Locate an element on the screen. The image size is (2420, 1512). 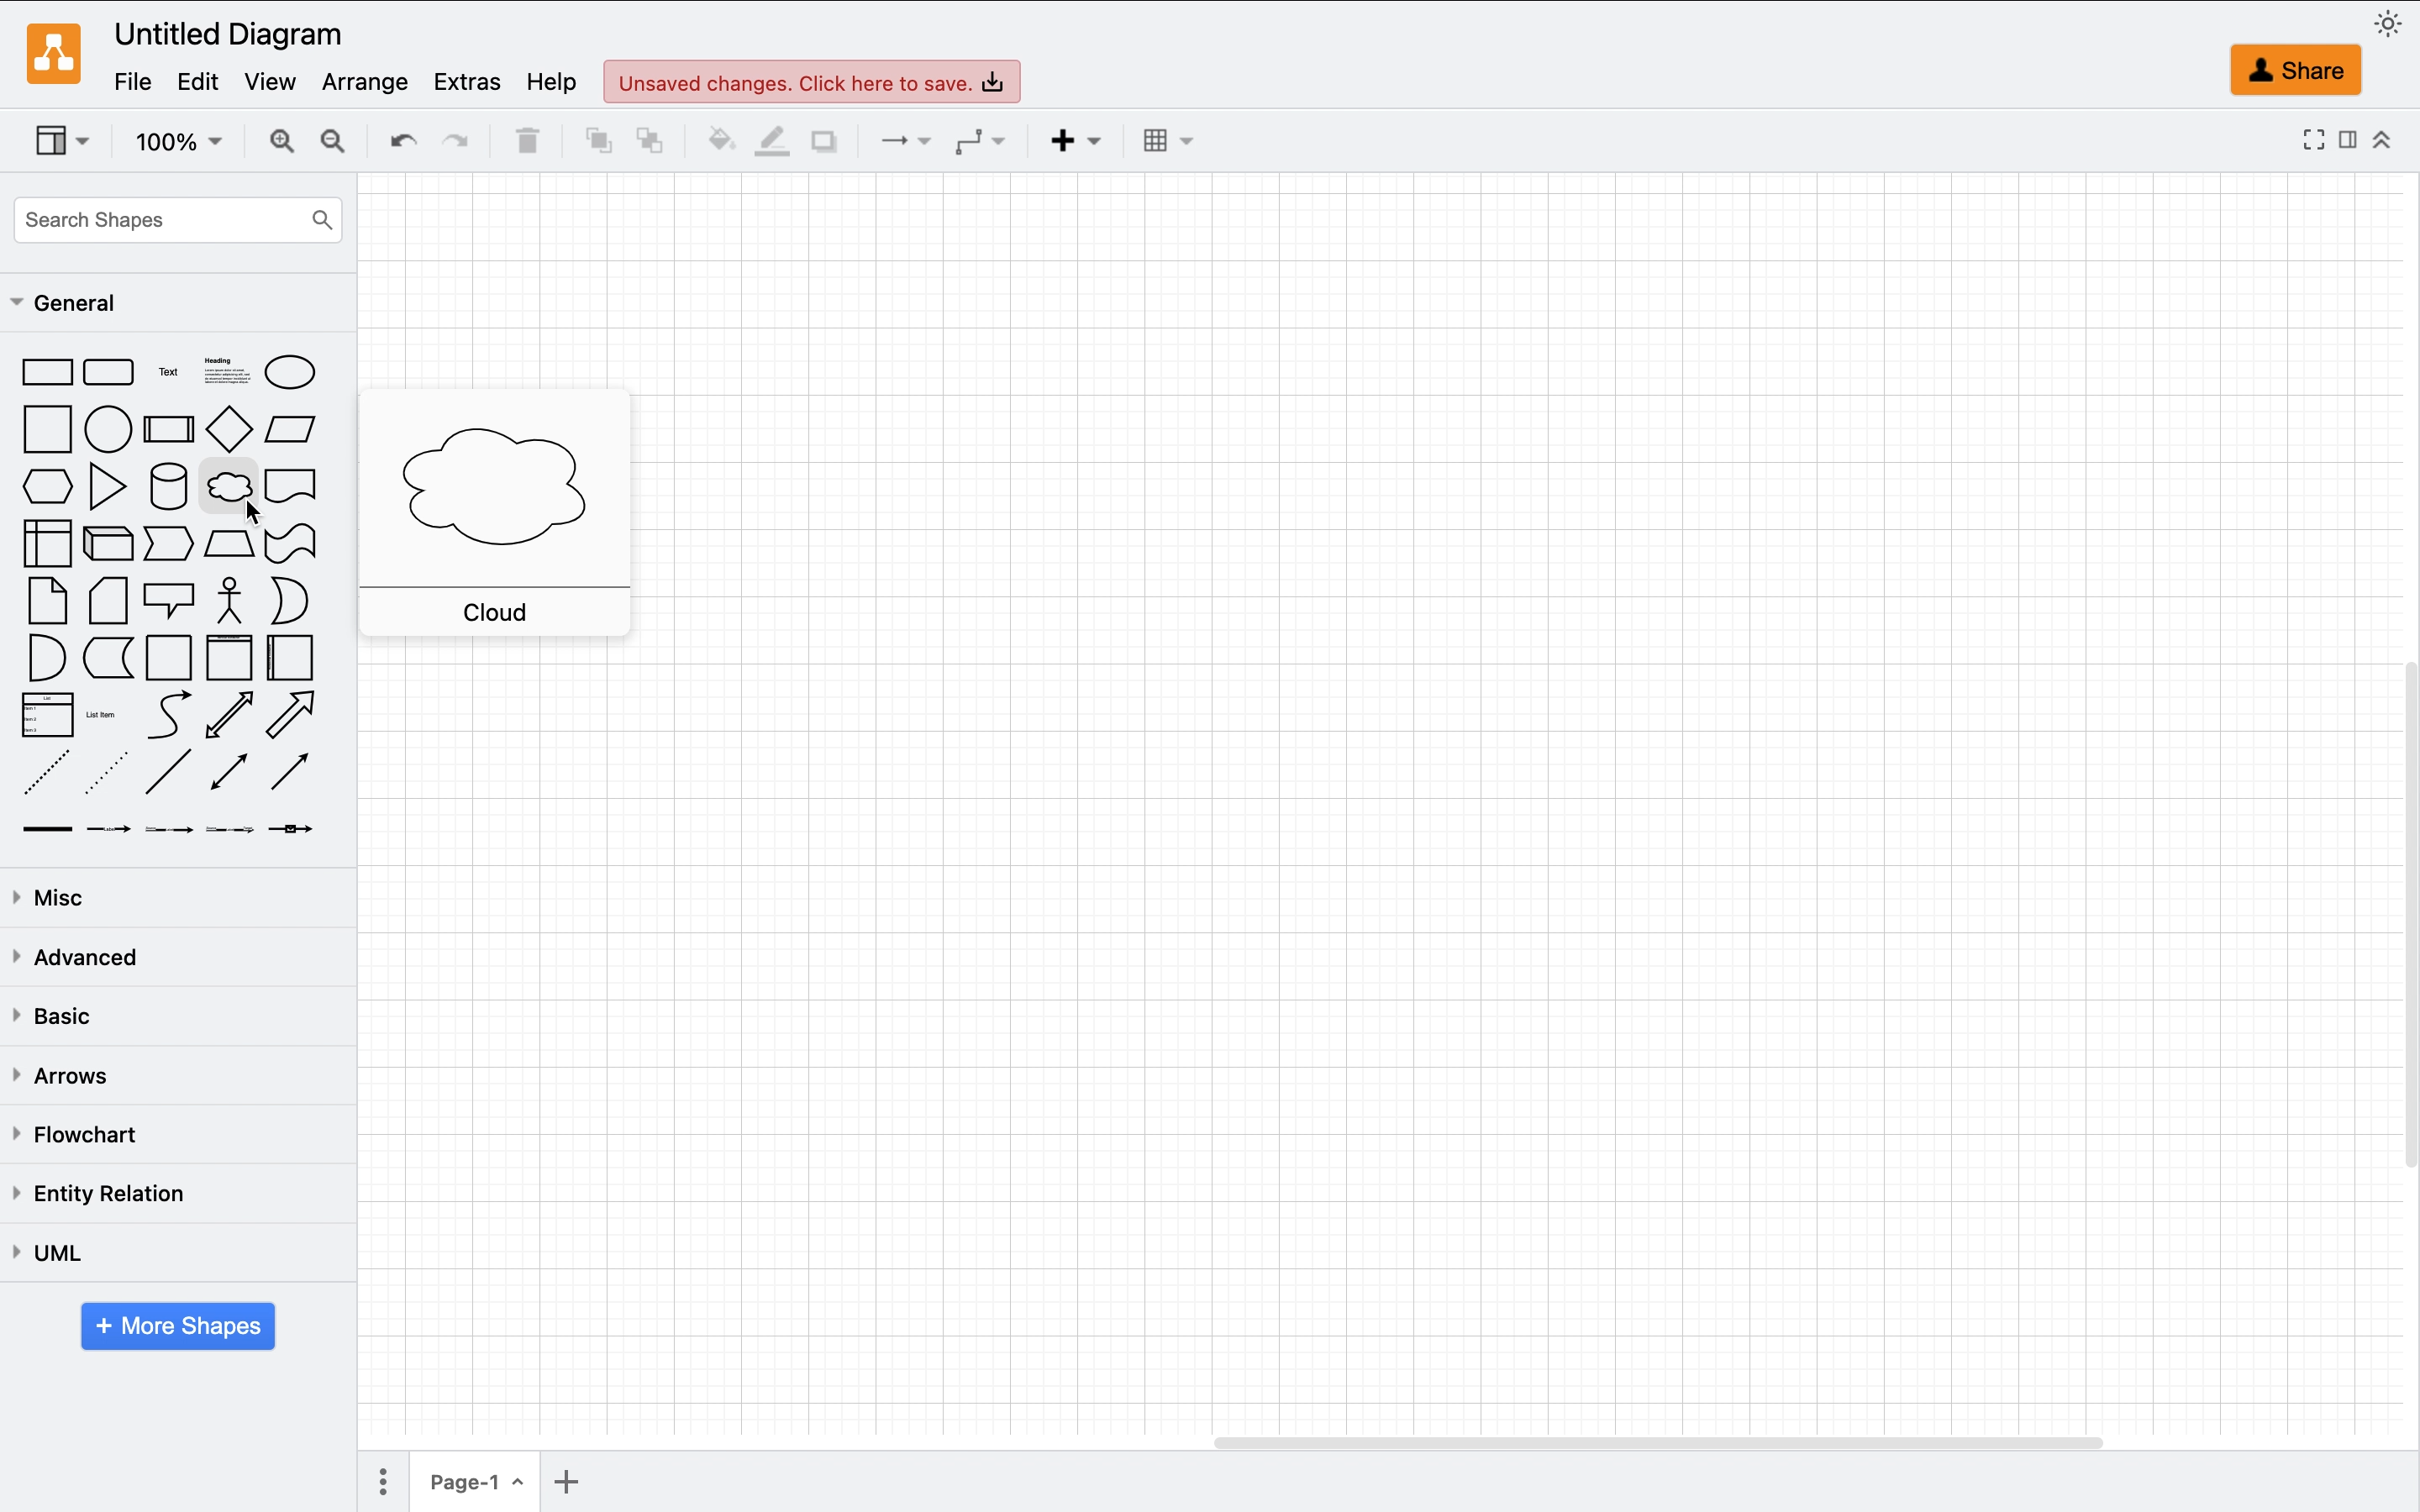
extras is located at coordinates (465, 83).